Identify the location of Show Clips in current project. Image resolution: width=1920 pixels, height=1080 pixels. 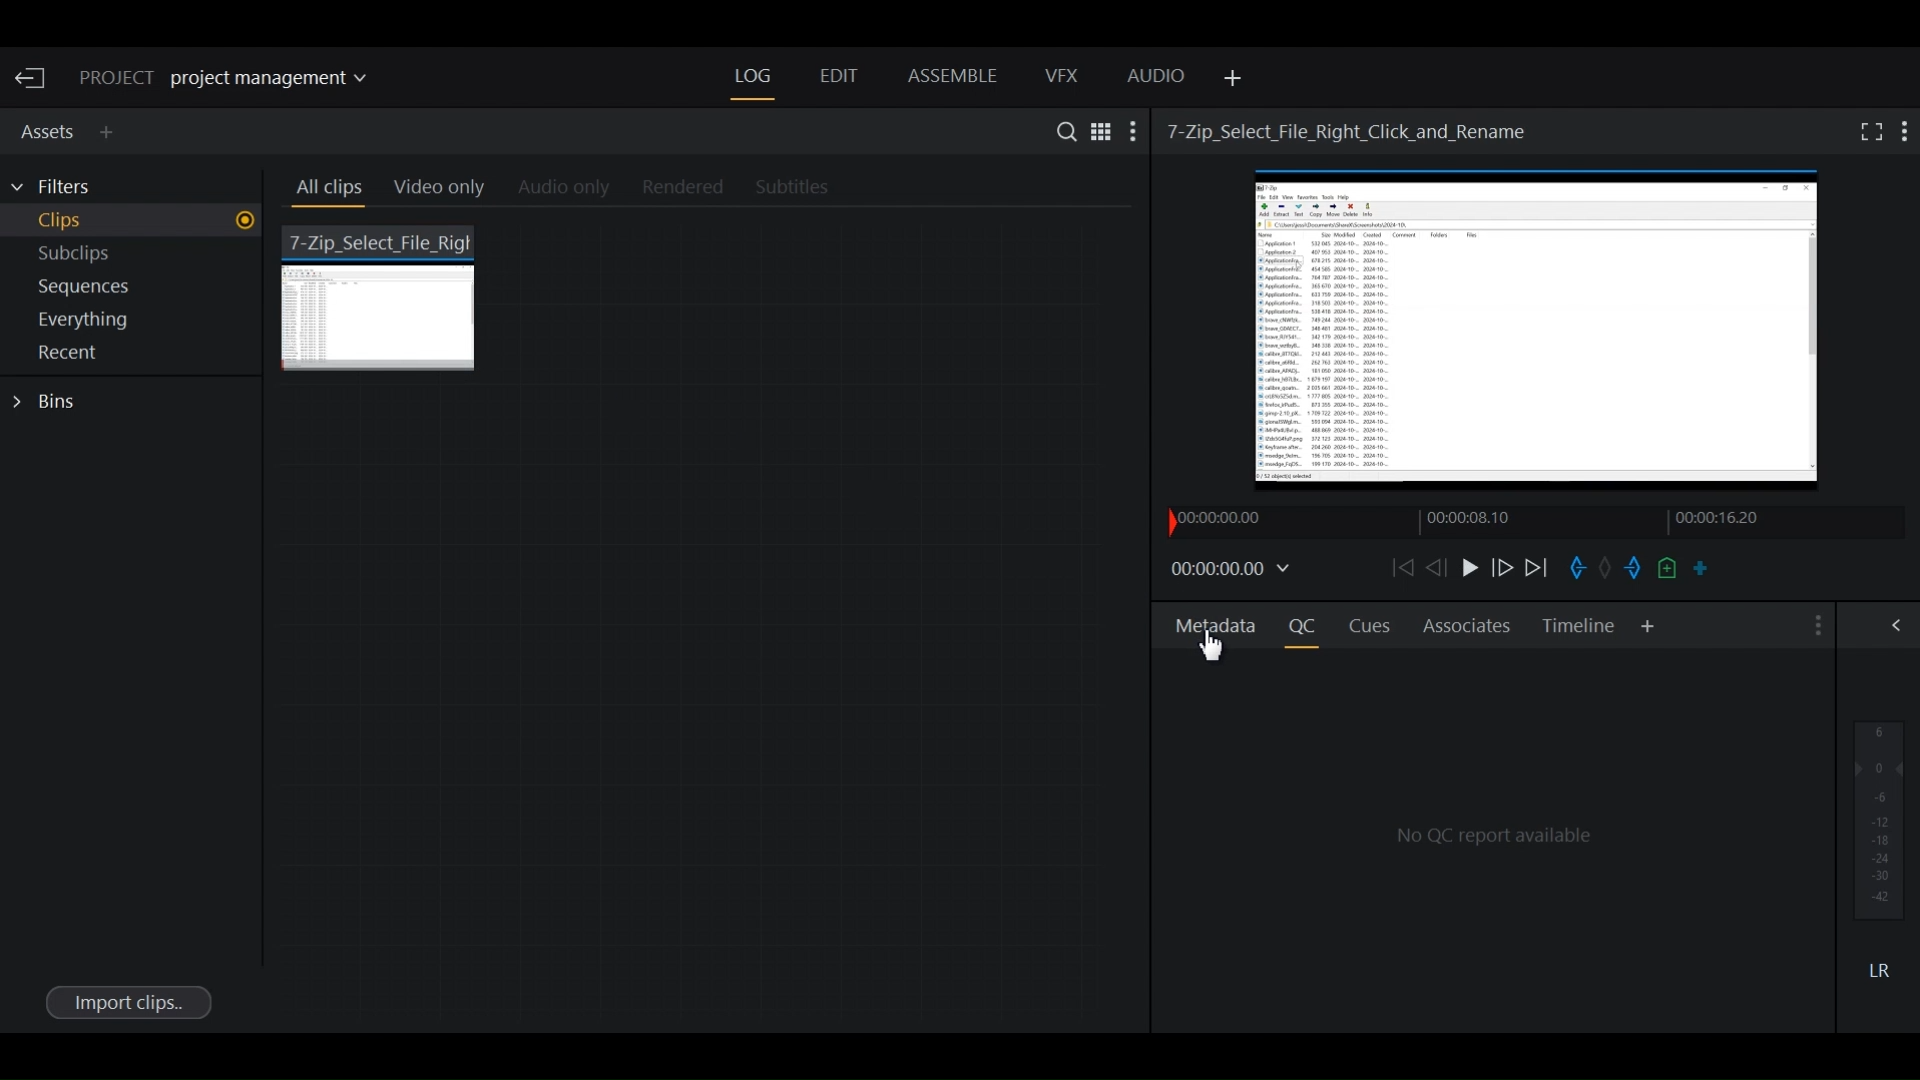
(134, 223).